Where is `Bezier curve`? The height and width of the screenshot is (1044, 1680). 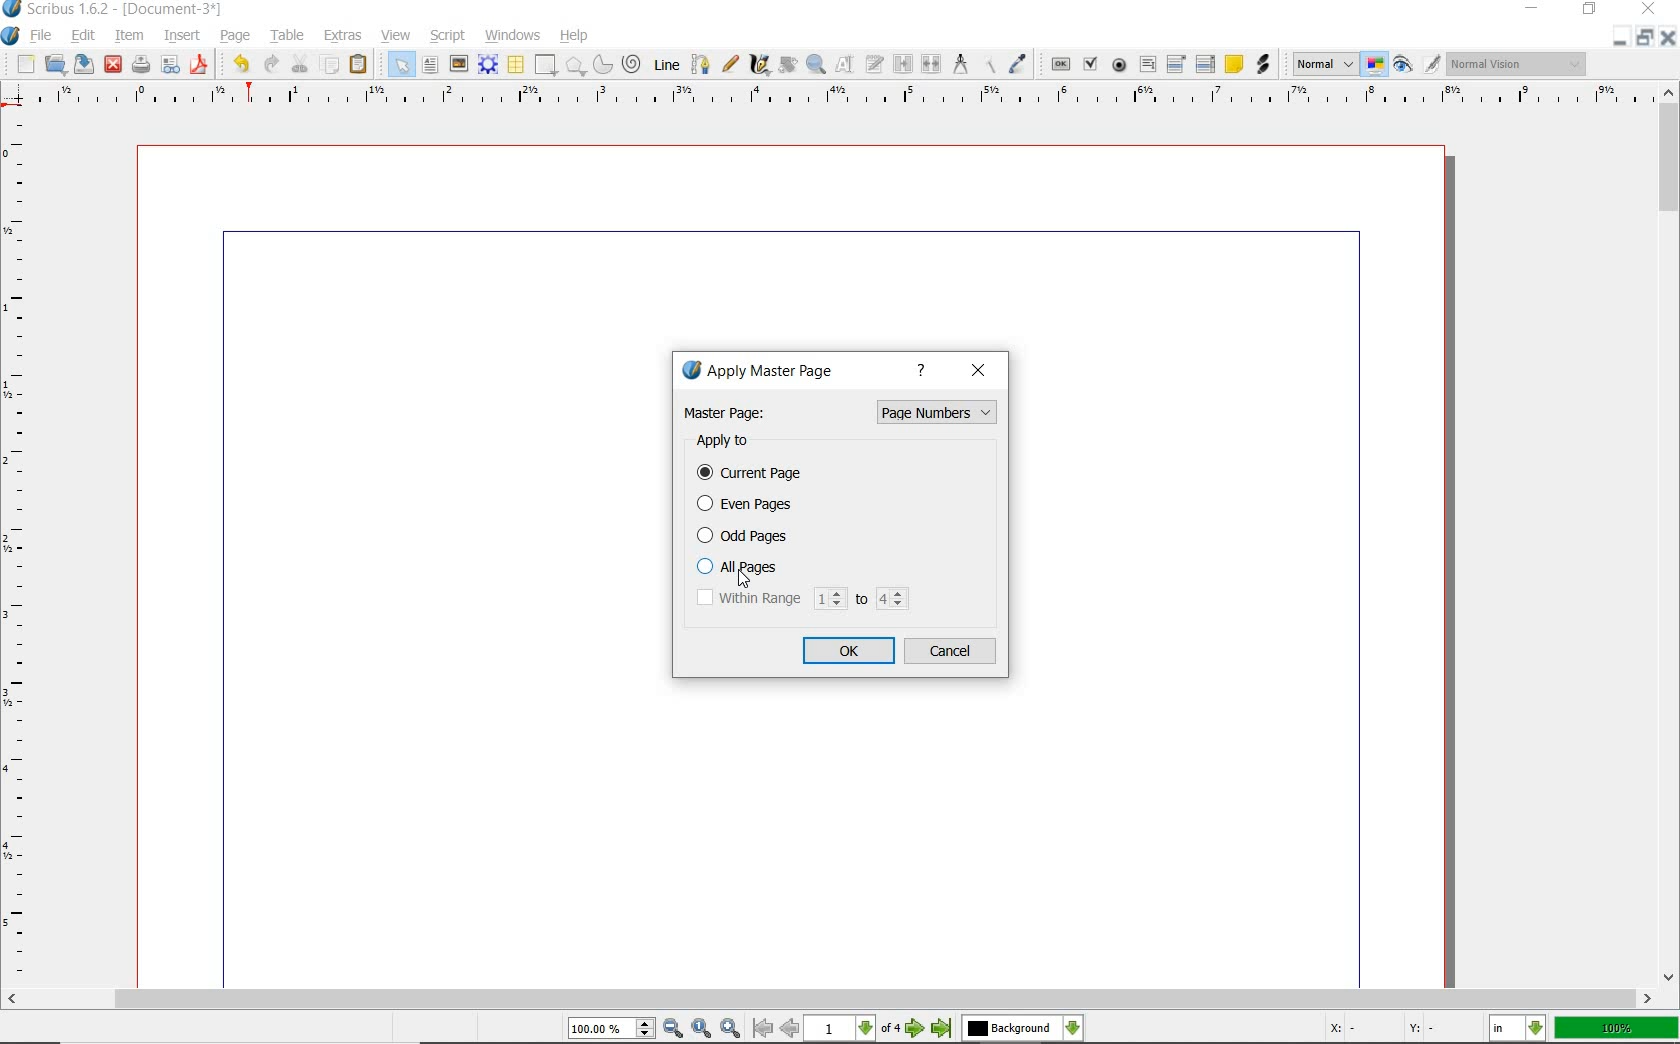
Bezier curve is located at coordinates (701, 64).